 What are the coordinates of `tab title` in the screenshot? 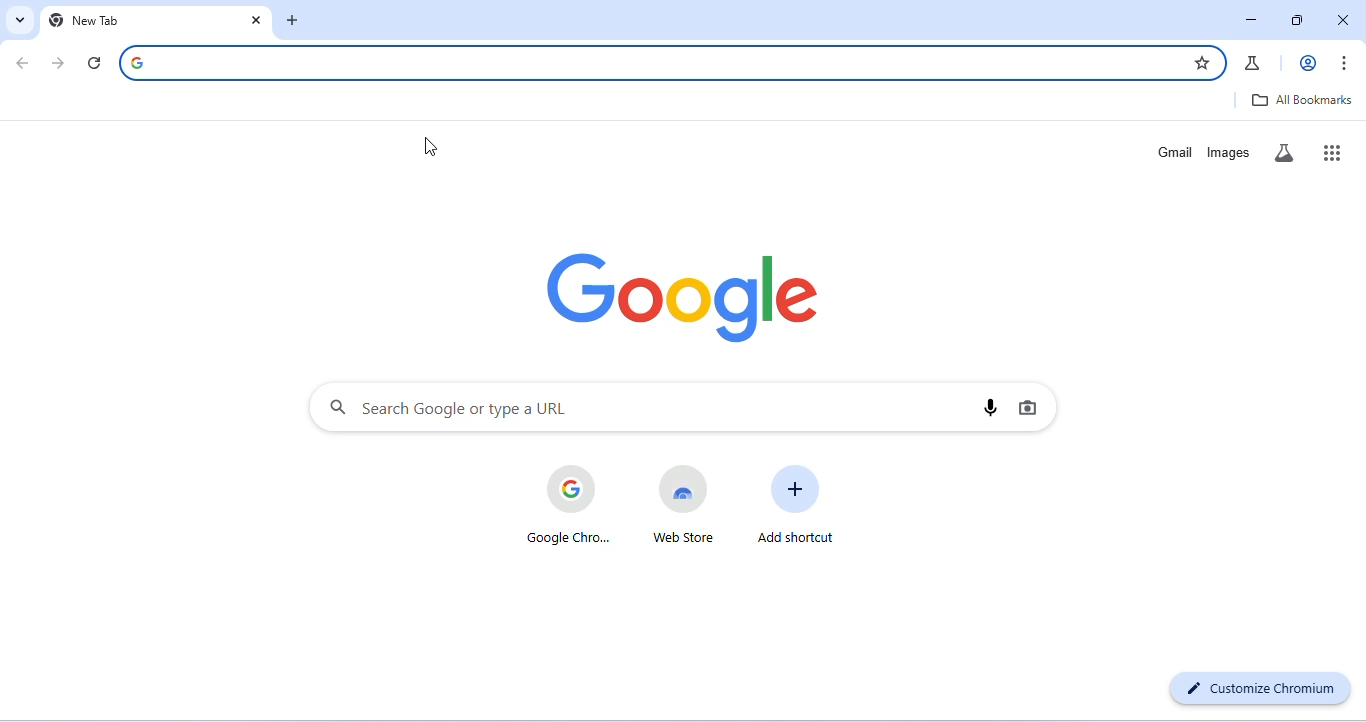 It's located at (97, 18).